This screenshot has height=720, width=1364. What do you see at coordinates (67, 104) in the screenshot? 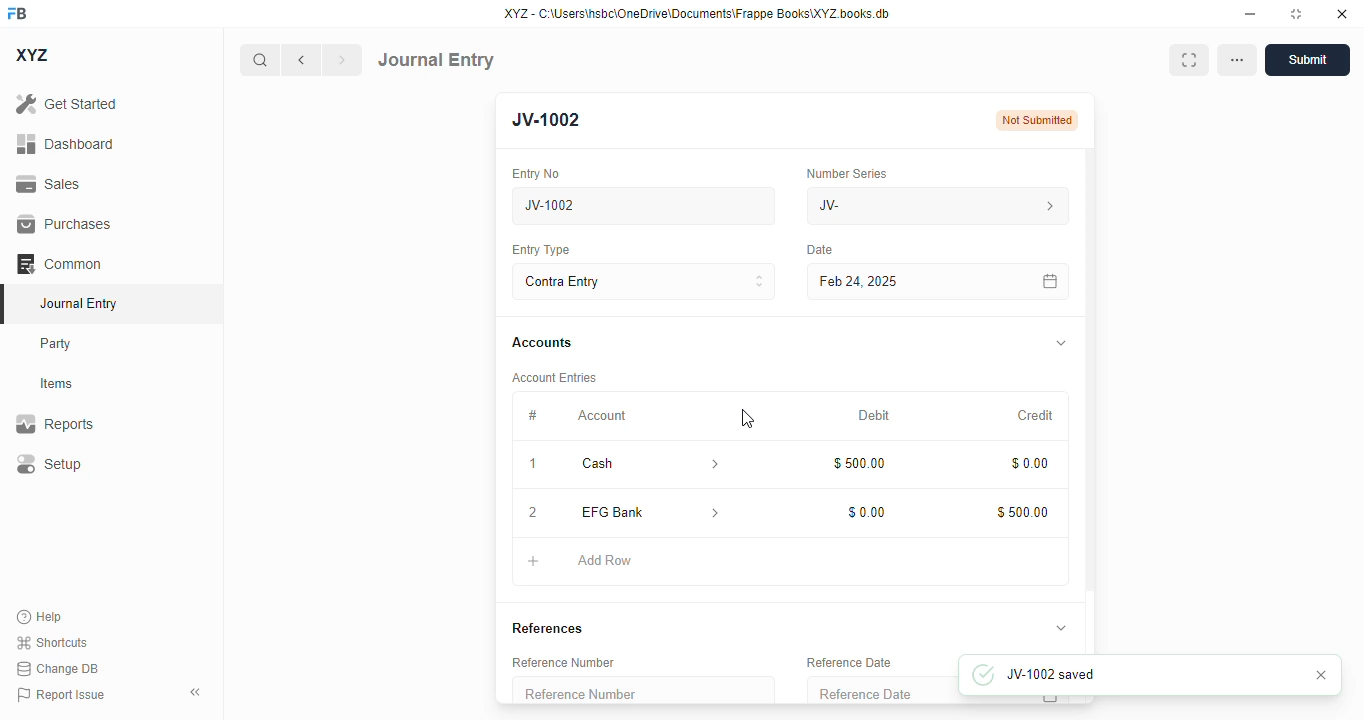
I see `get started` at bounding box center [67, 104].